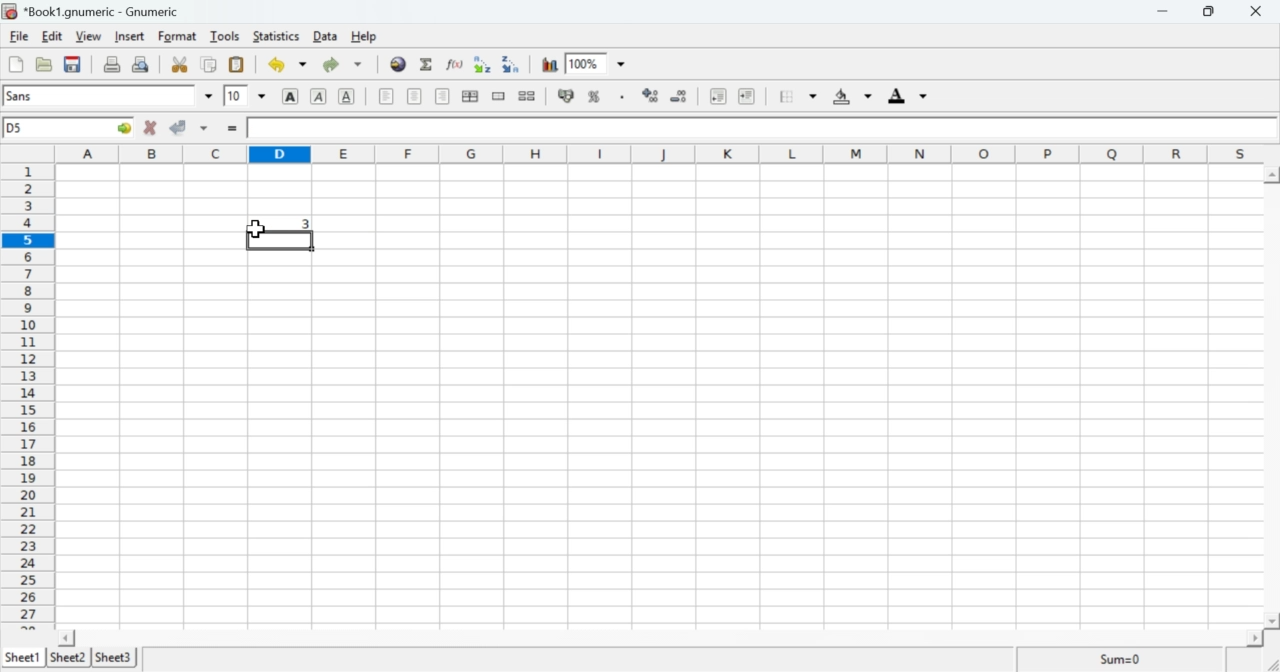  Describe the element at coordinates (716, 98) in the screenshot. I see `Decrease Indent` at that location.